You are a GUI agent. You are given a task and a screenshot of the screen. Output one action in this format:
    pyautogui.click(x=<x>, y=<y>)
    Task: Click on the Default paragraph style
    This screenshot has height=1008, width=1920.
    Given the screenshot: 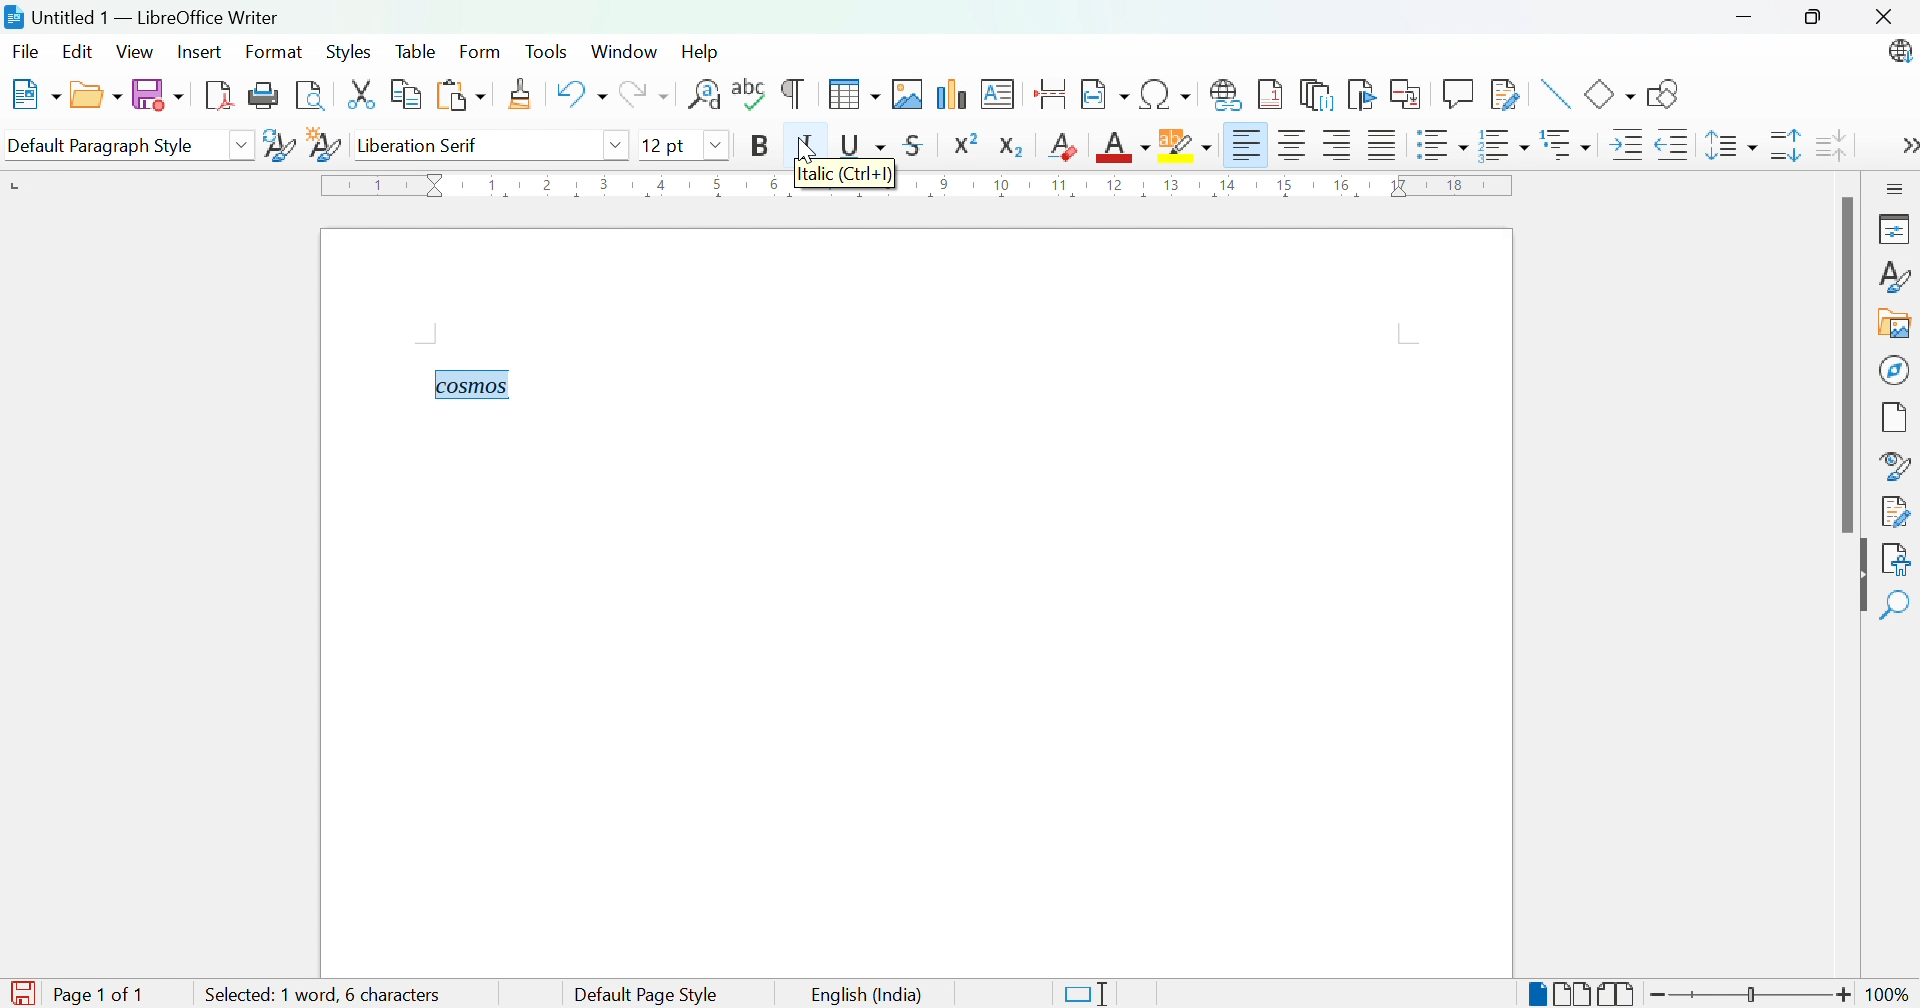 What is the action you would take?
    pyautogui.click(x=101, y=144)
    